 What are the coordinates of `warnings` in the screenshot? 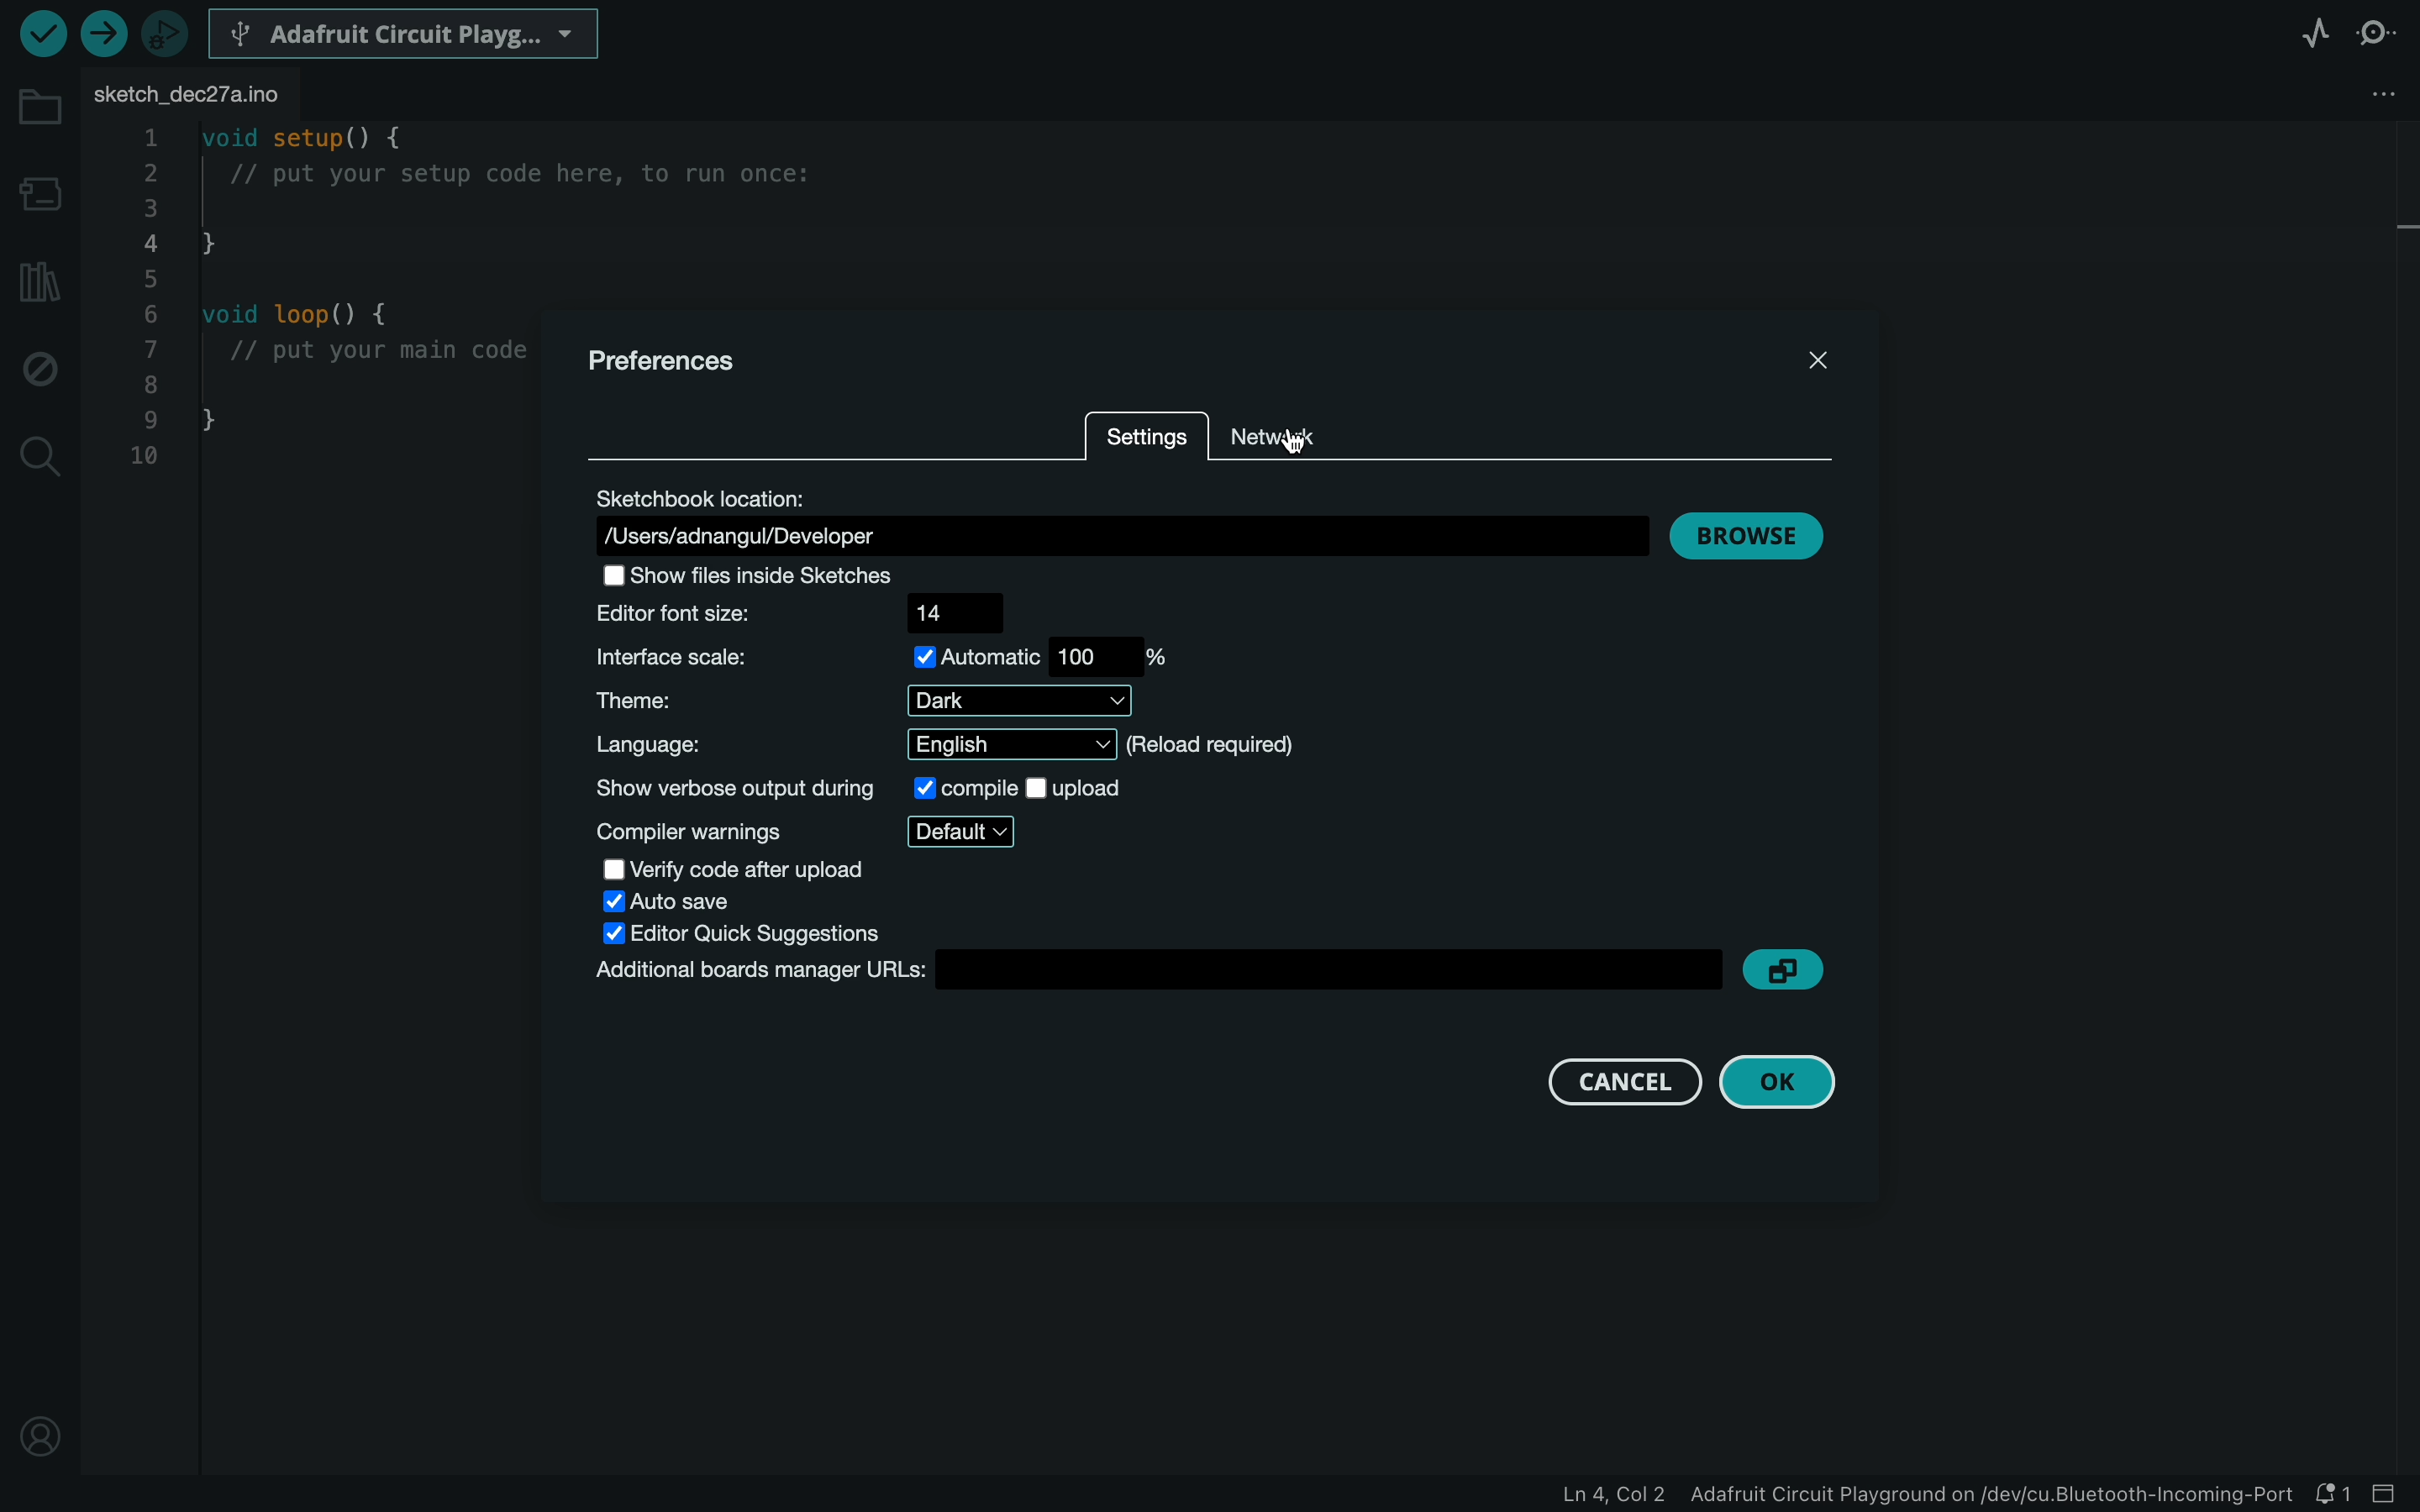 It's located at (816, 828).